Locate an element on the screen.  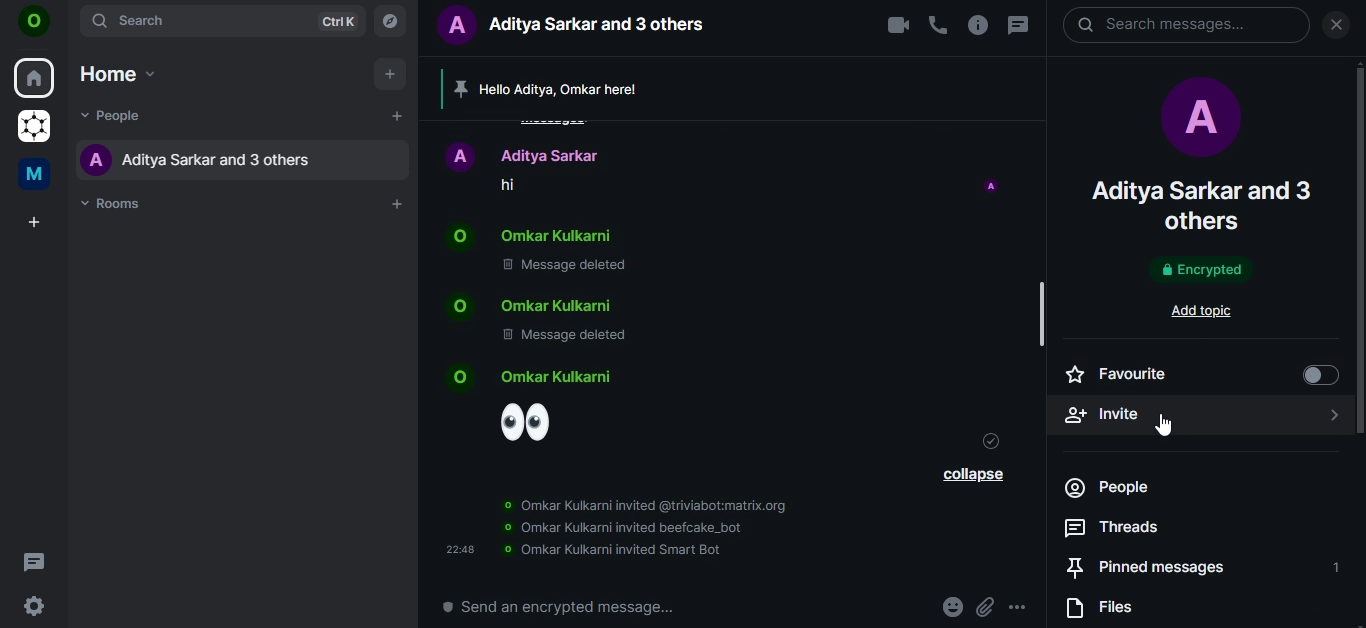
encrypted is located at coordinates (1199, 271).